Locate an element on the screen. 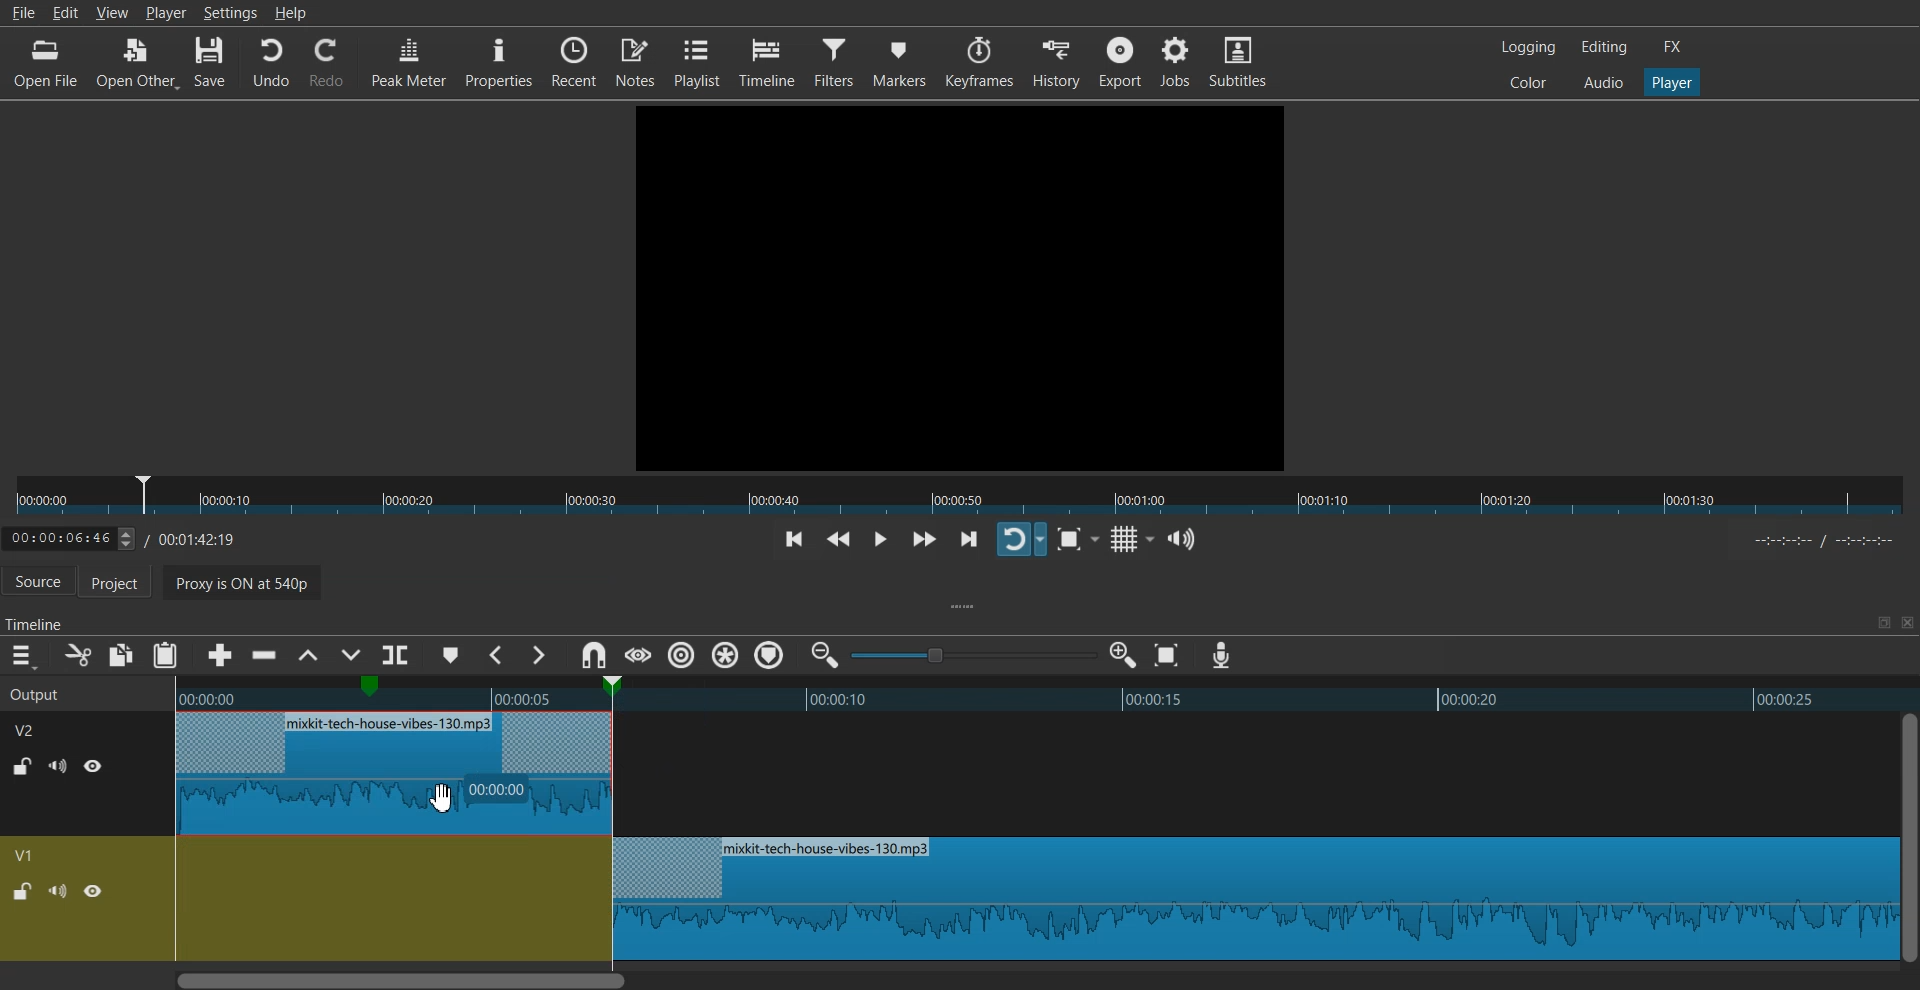 The image size is (1920, 990). Markers is located at coordinates (900, 61).